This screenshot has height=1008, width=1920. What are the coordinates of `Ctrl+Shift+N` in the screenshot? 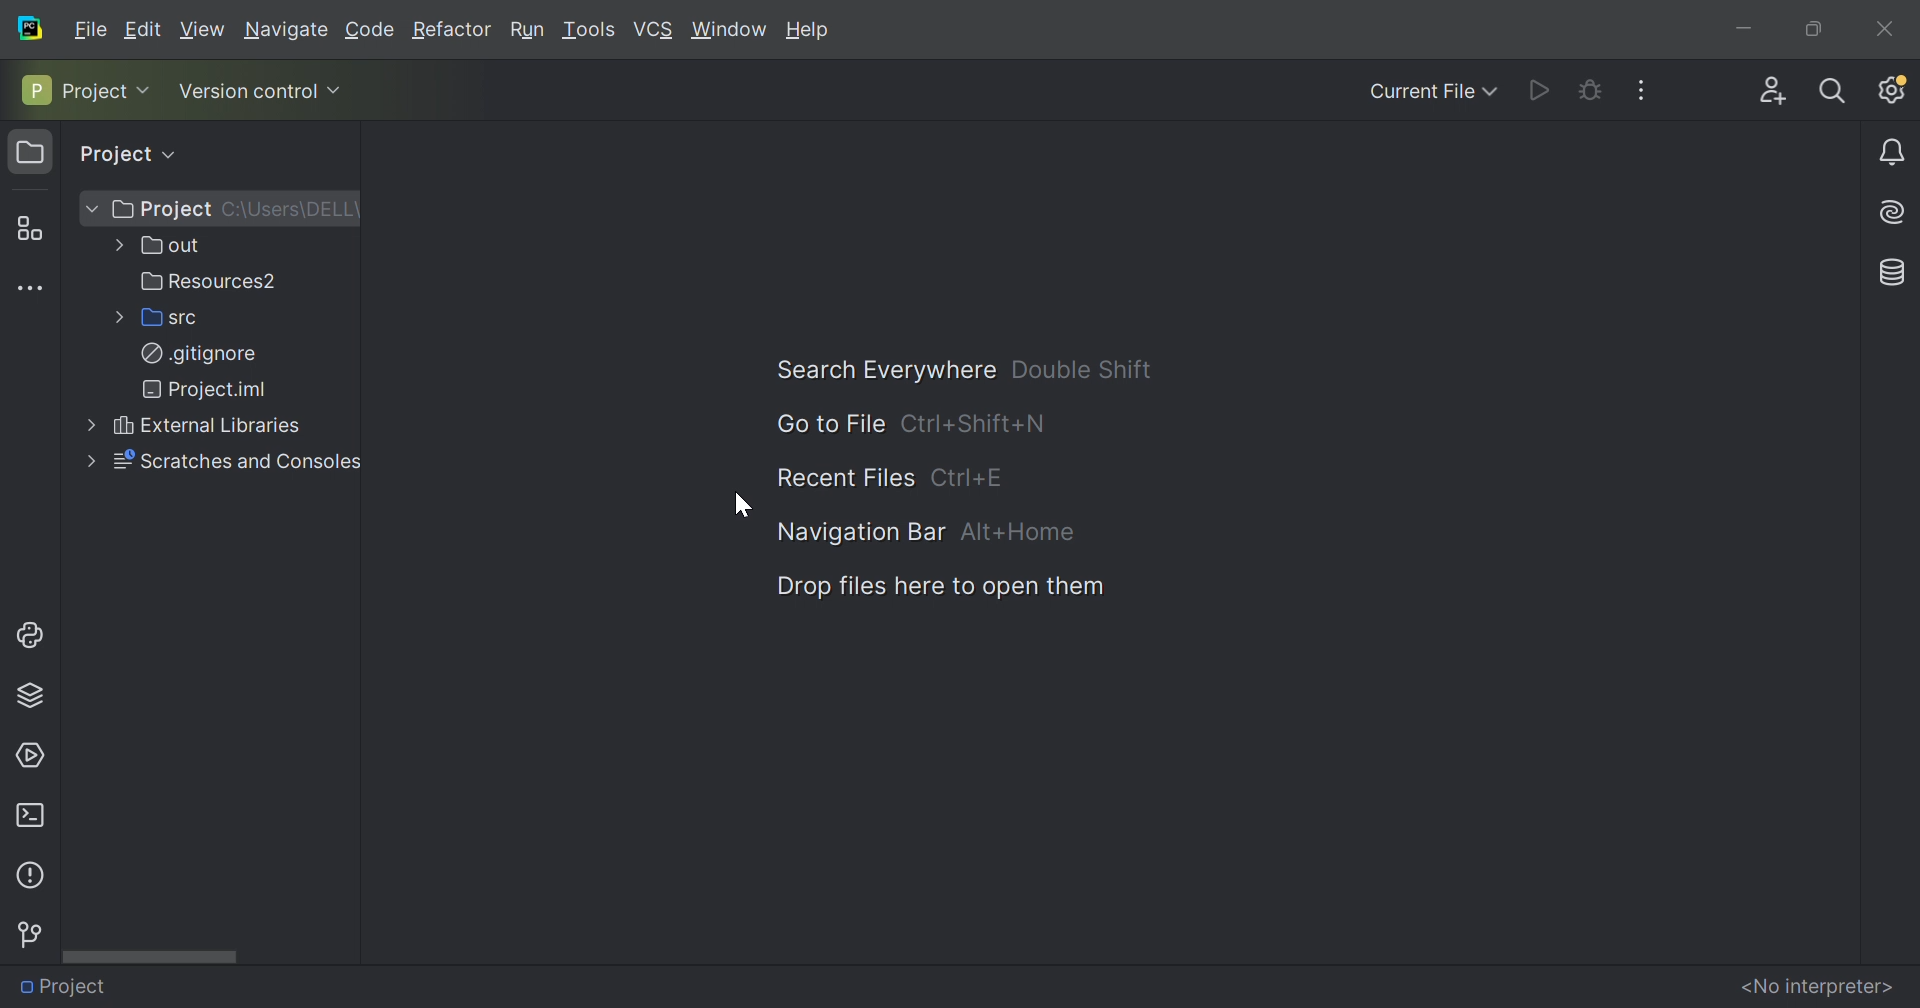 It's located at (979, 423).